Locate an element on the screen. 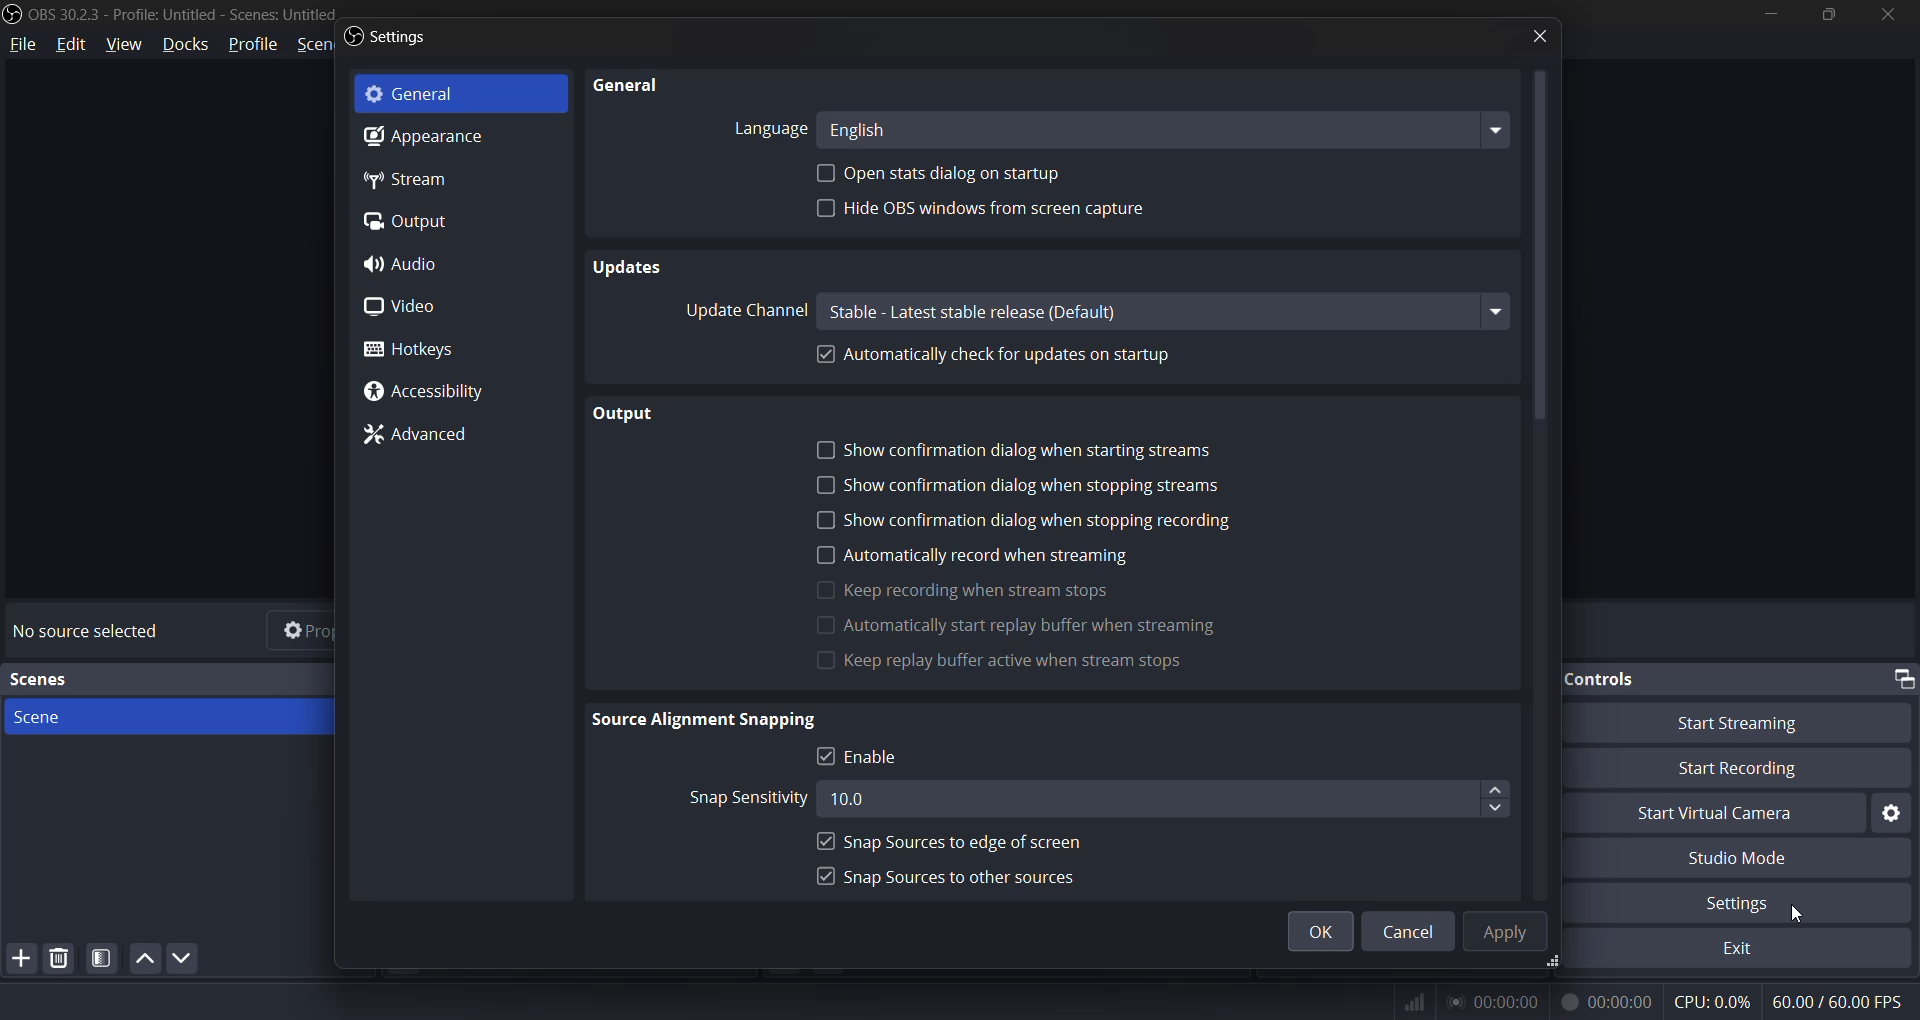  video is located at coordinates (398, 306).